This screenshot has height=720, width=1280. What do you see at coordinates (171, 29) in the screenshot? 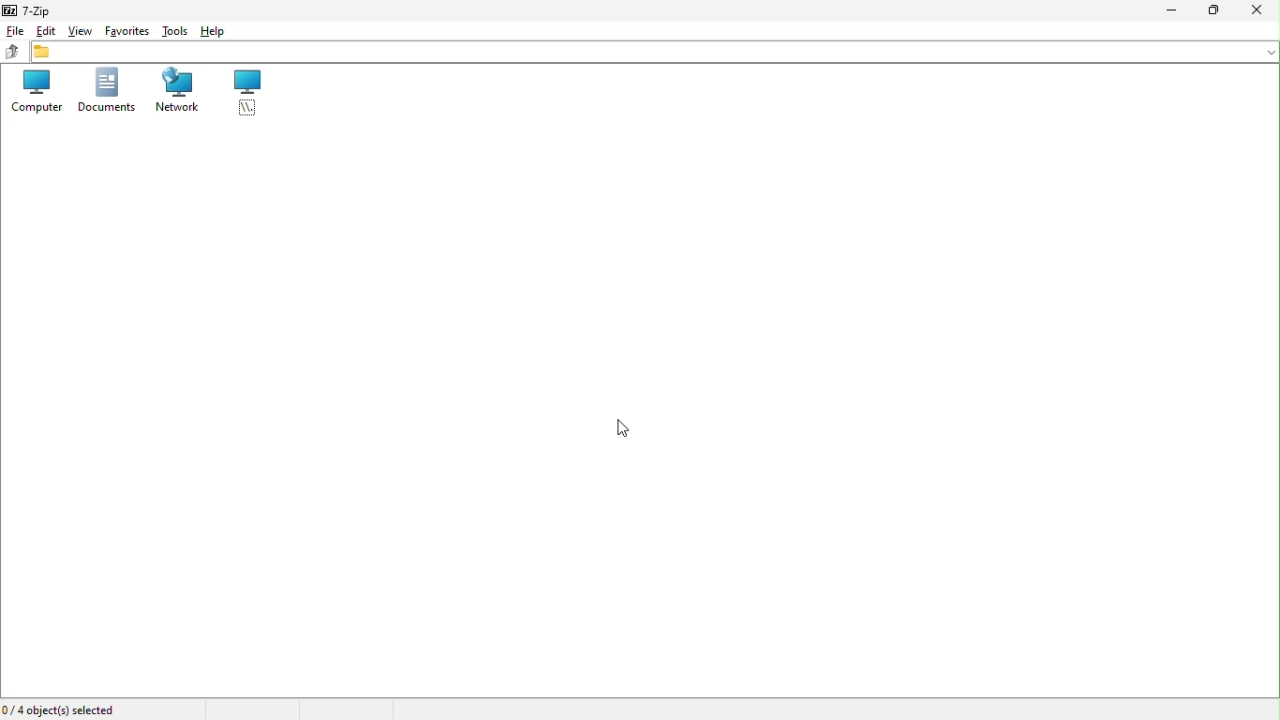
I see `Tools` at bounding box center [171, 29].